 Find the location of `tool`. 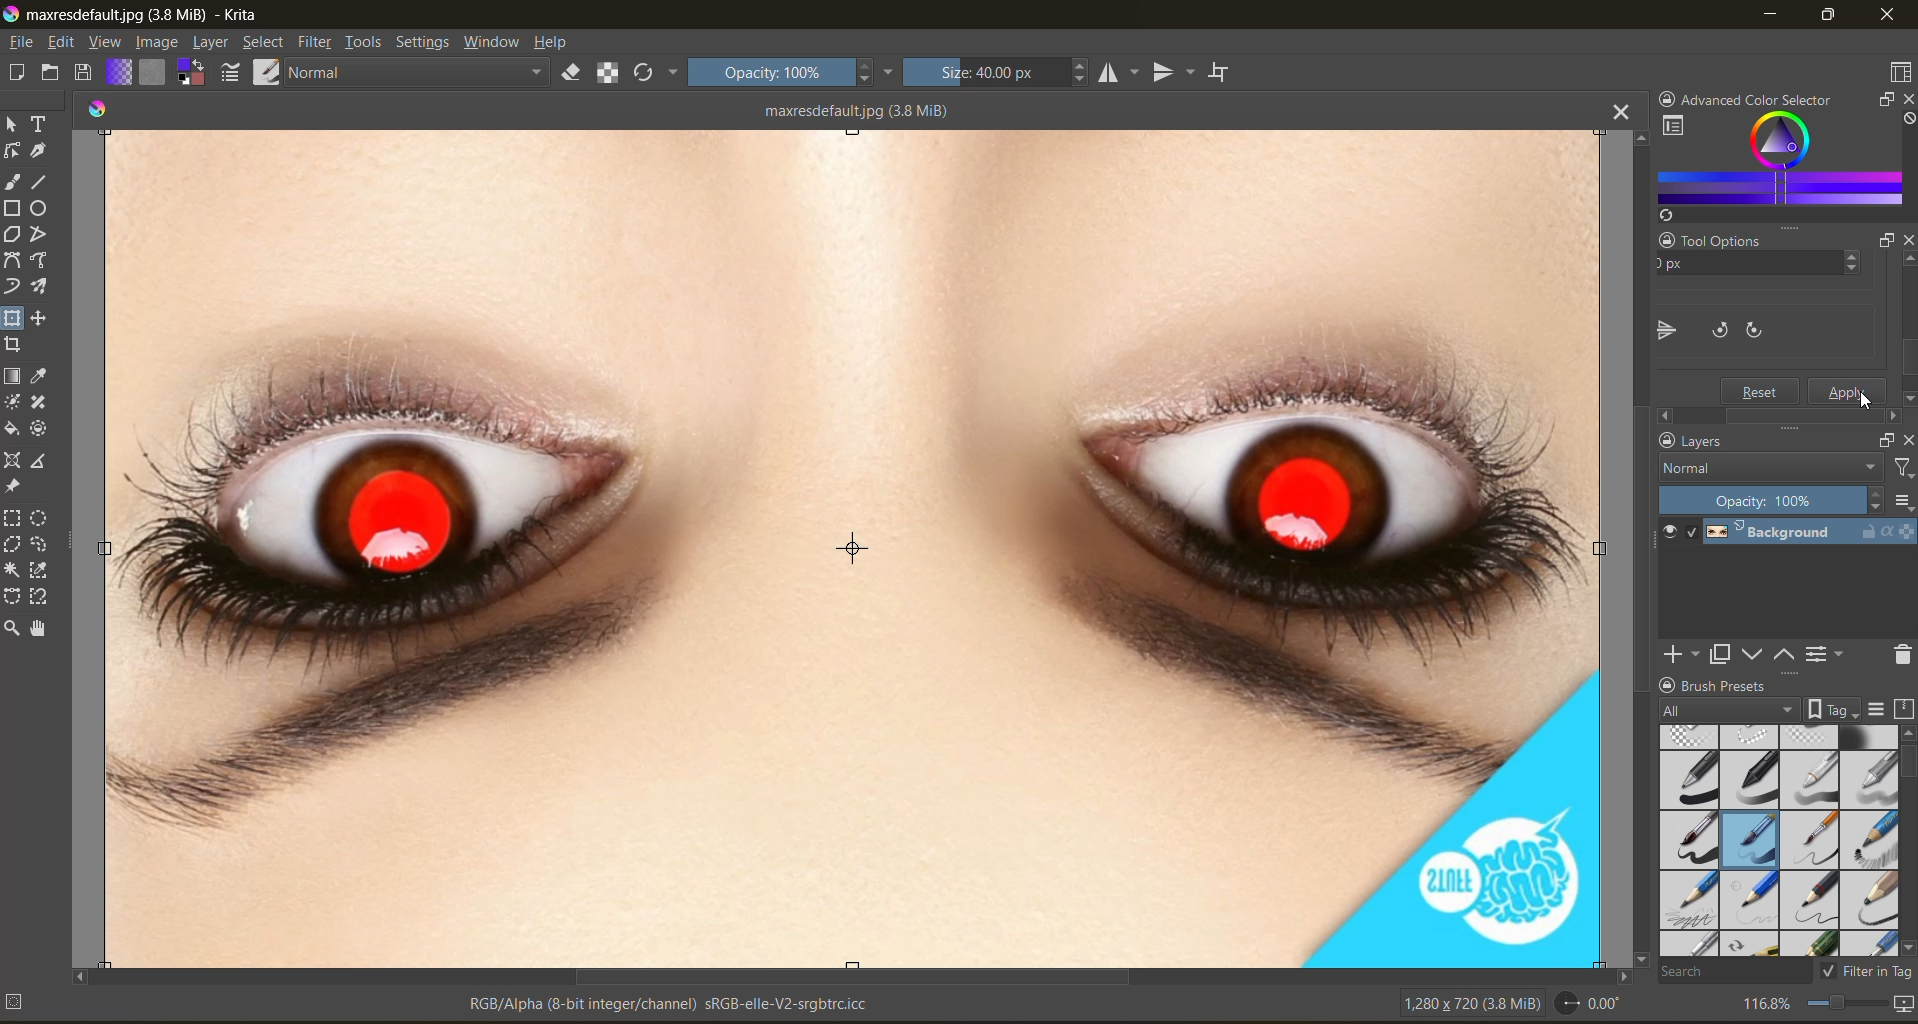

tool is located at coordinates (14, 125).